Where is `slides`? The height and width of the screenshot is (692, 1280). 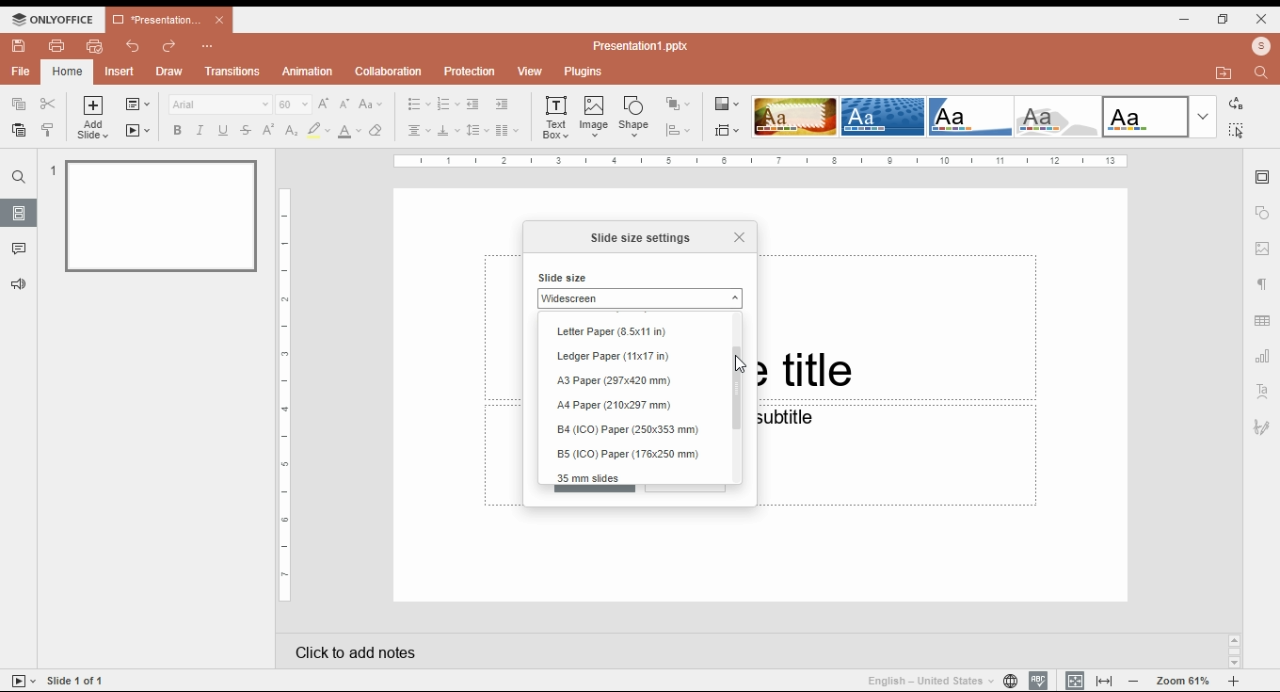
slides is located at coordinates (19, 212).